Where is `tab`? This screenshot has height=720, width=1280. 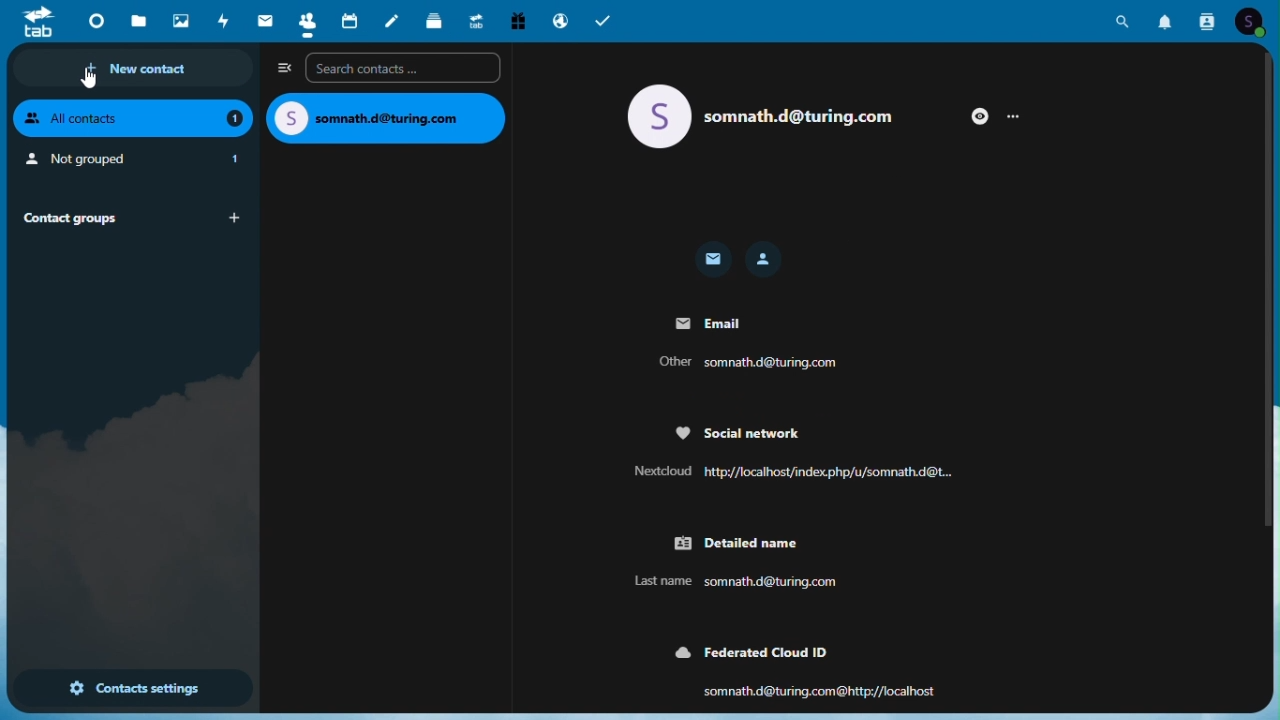 tab is located at coordinates (36, 24).